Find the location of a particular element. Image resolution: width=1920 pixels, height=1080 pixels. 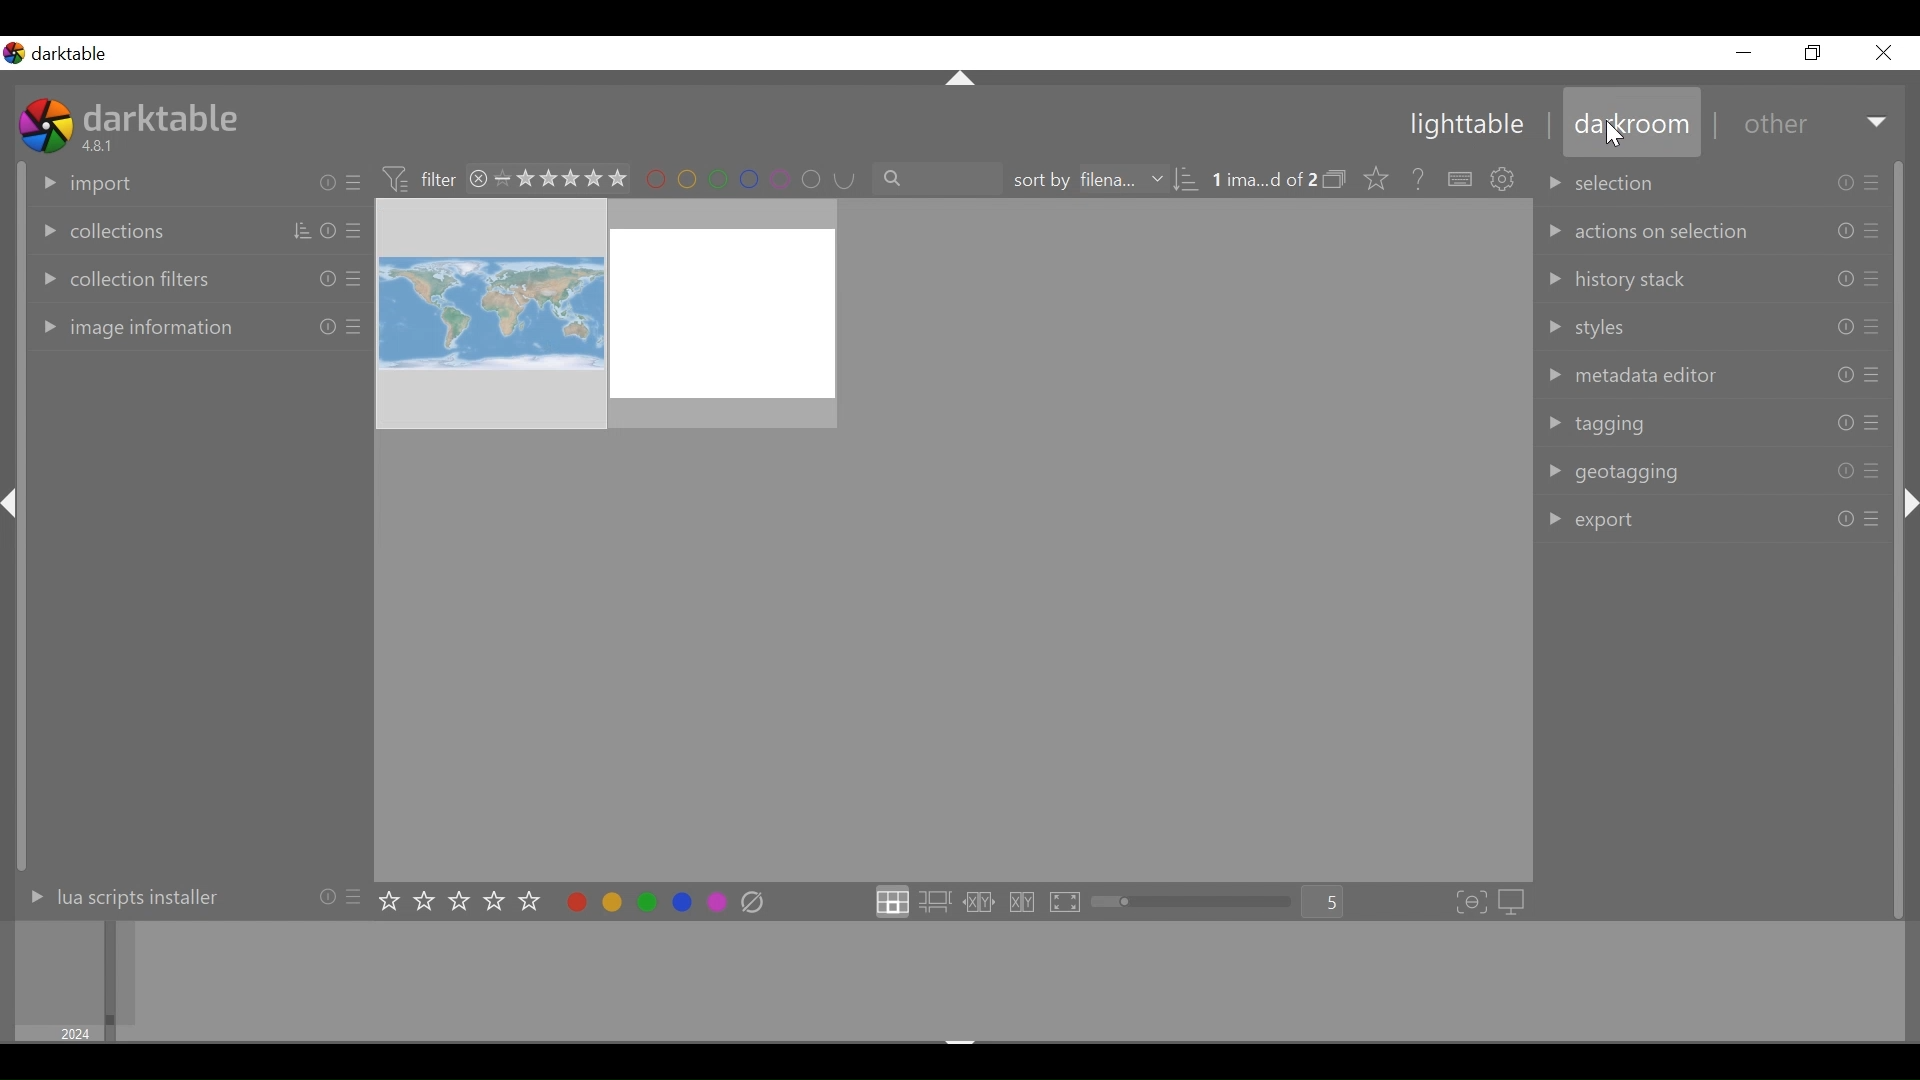

Other is located at coordinates (1816, 121).